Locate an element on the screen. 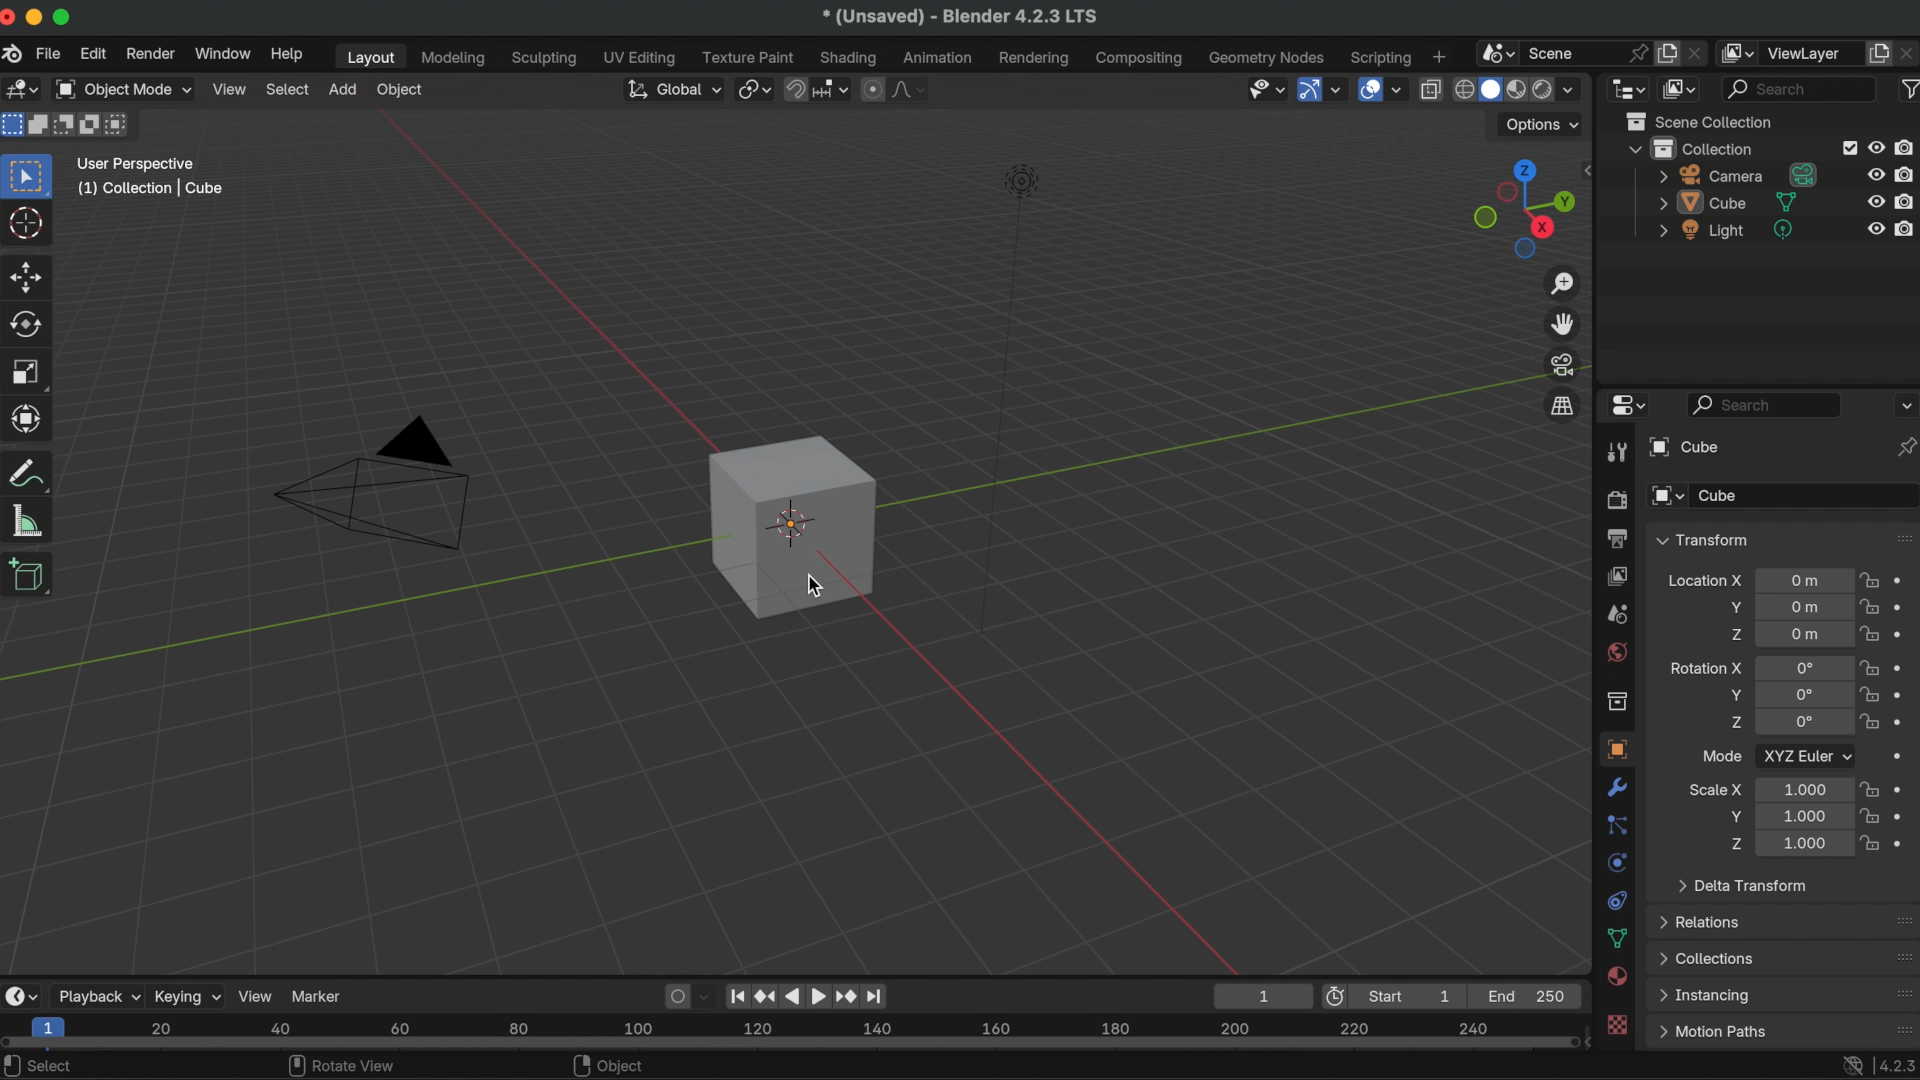 The height and width of the screenshot is (1080, 1920). help is located at coordinates (286, 54).